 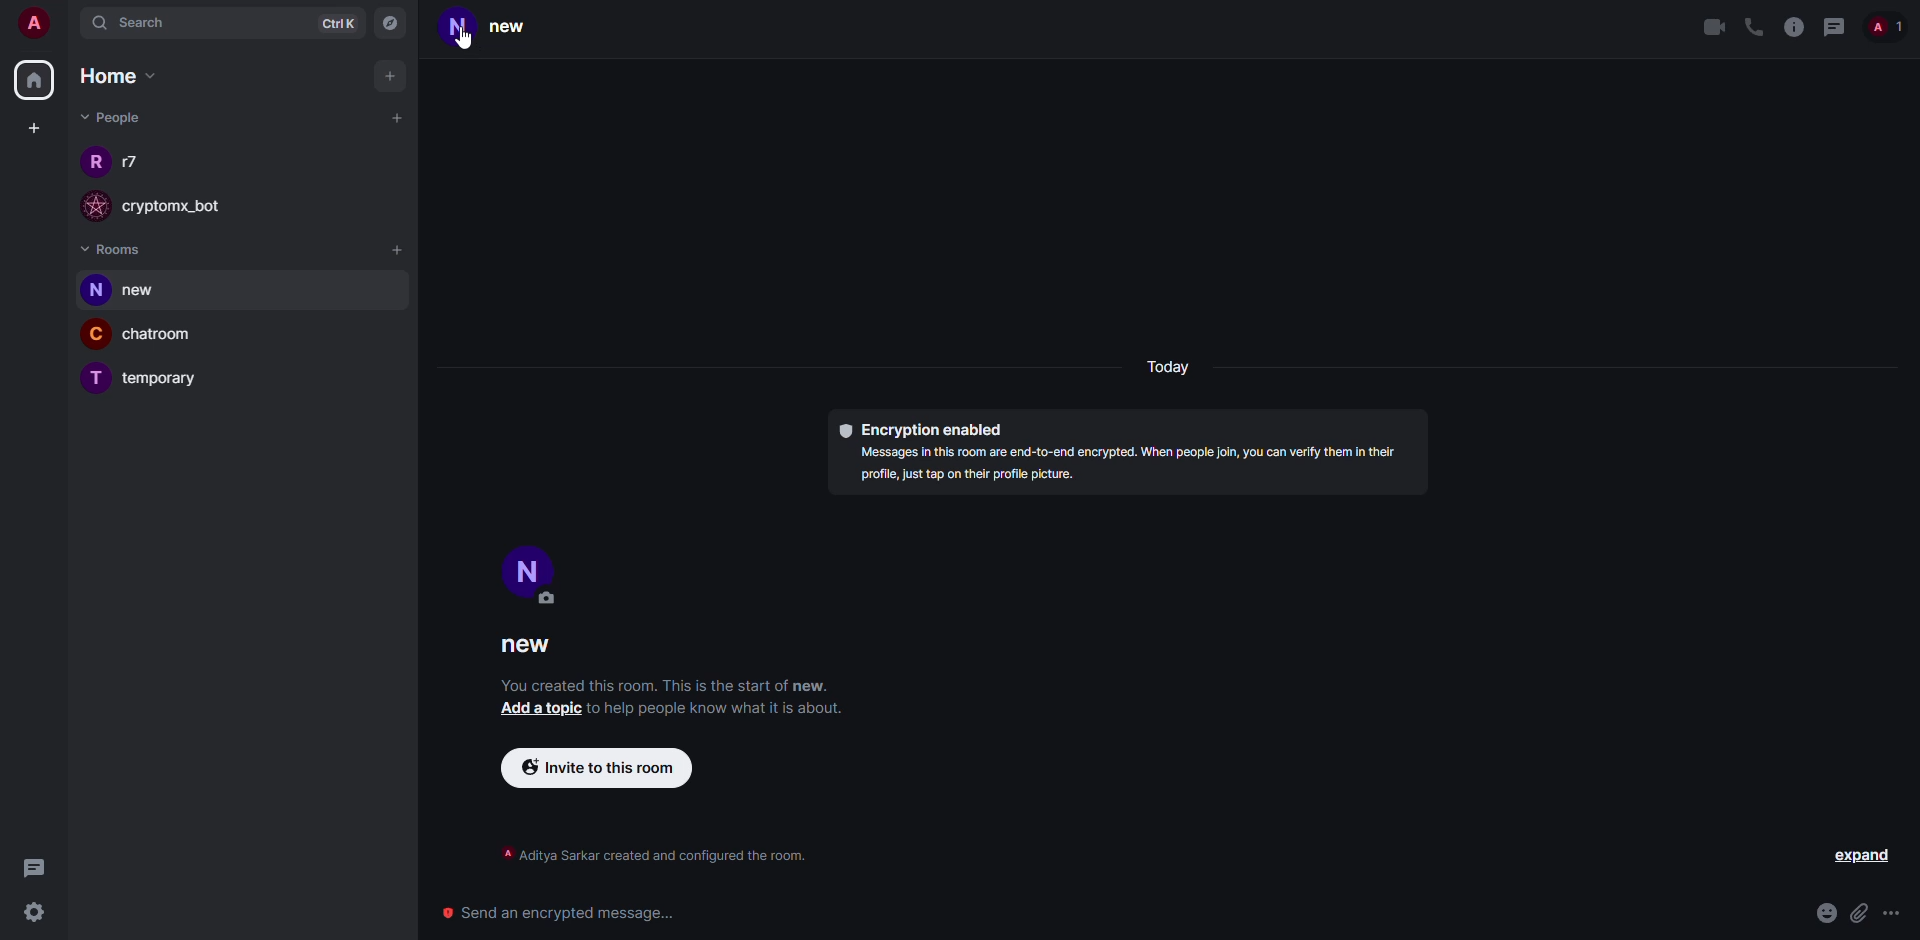 I want to click on settings, so click(x=36, y=912).